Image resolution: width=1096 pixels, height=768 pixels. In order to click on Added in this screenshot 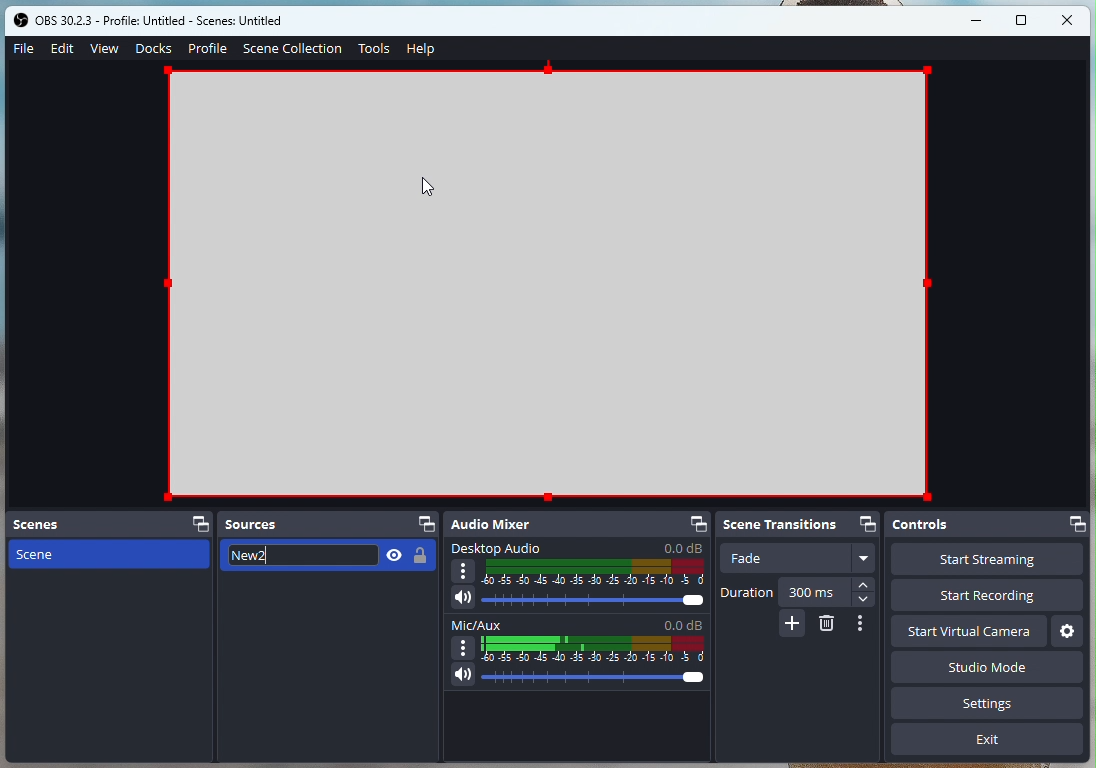, I will do `click(792, 625)`.